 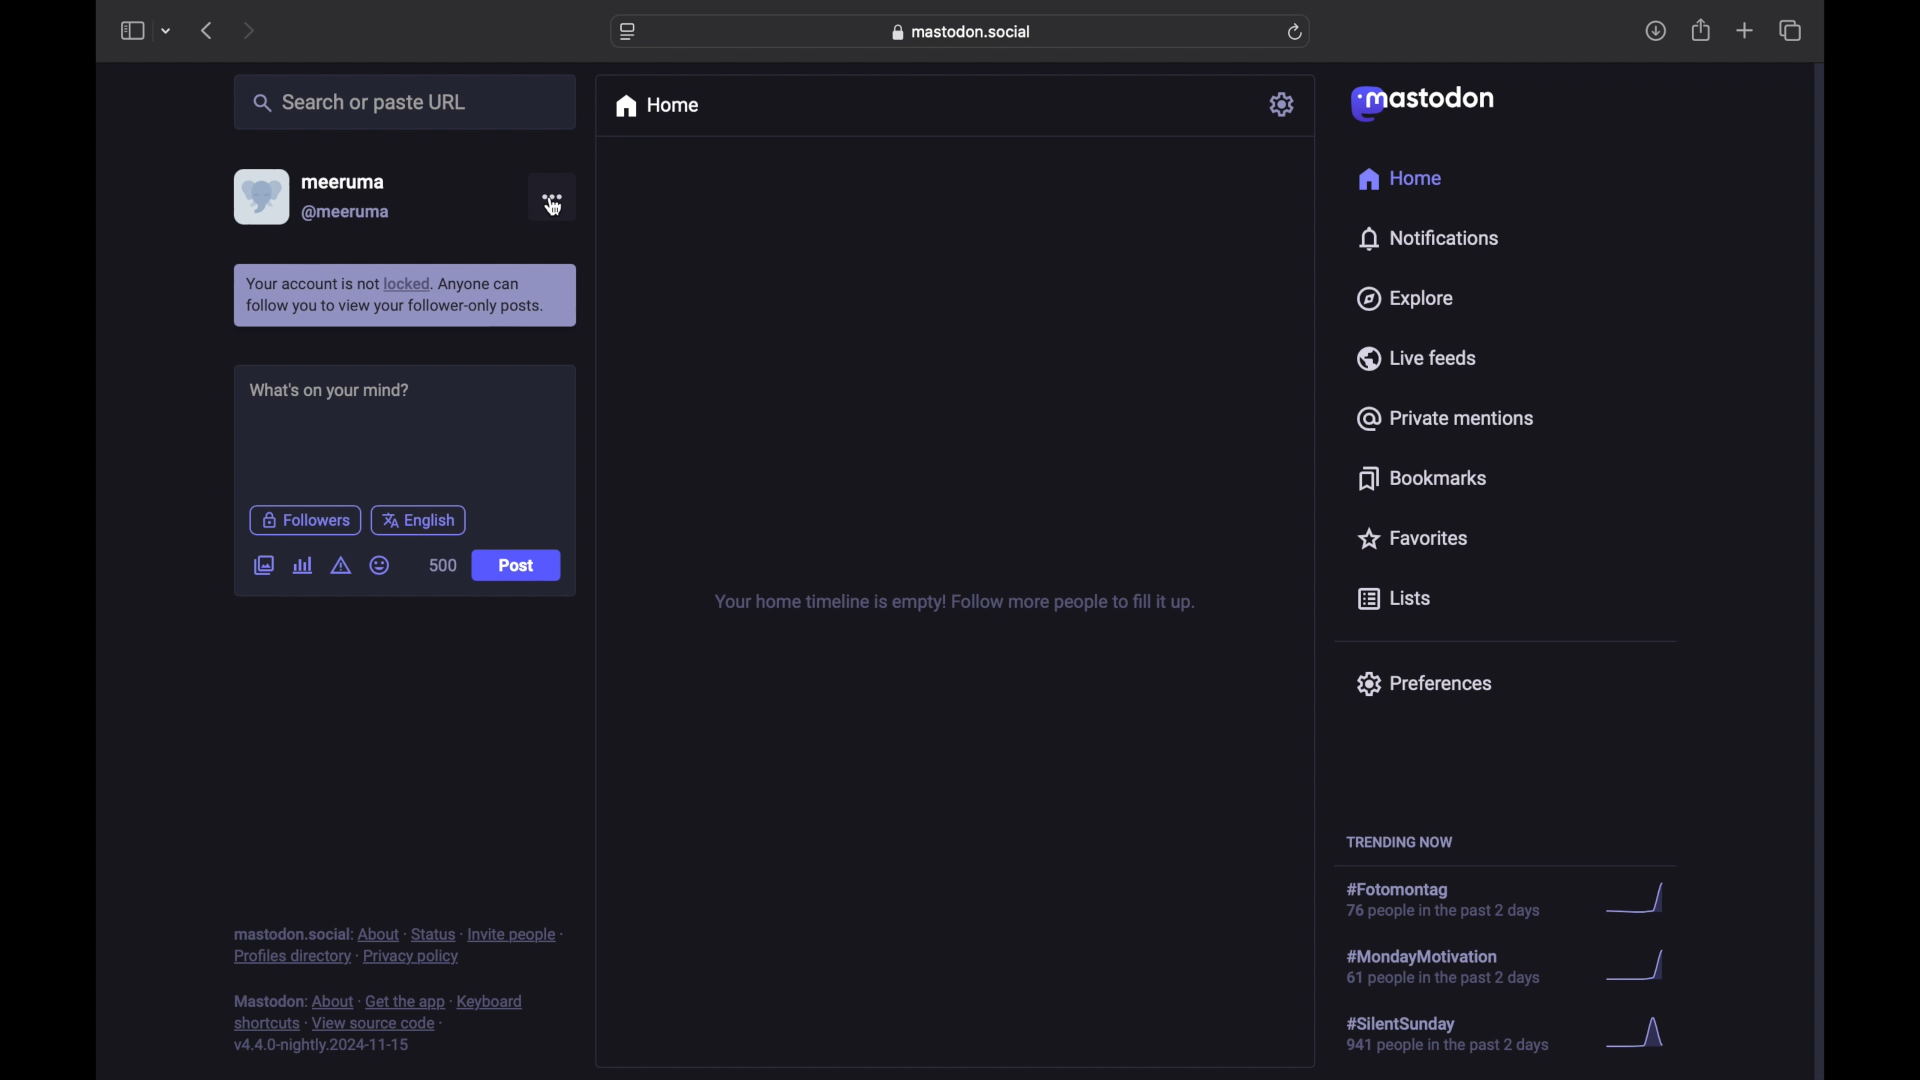 I want to click on next, so click(x=248, y=30).